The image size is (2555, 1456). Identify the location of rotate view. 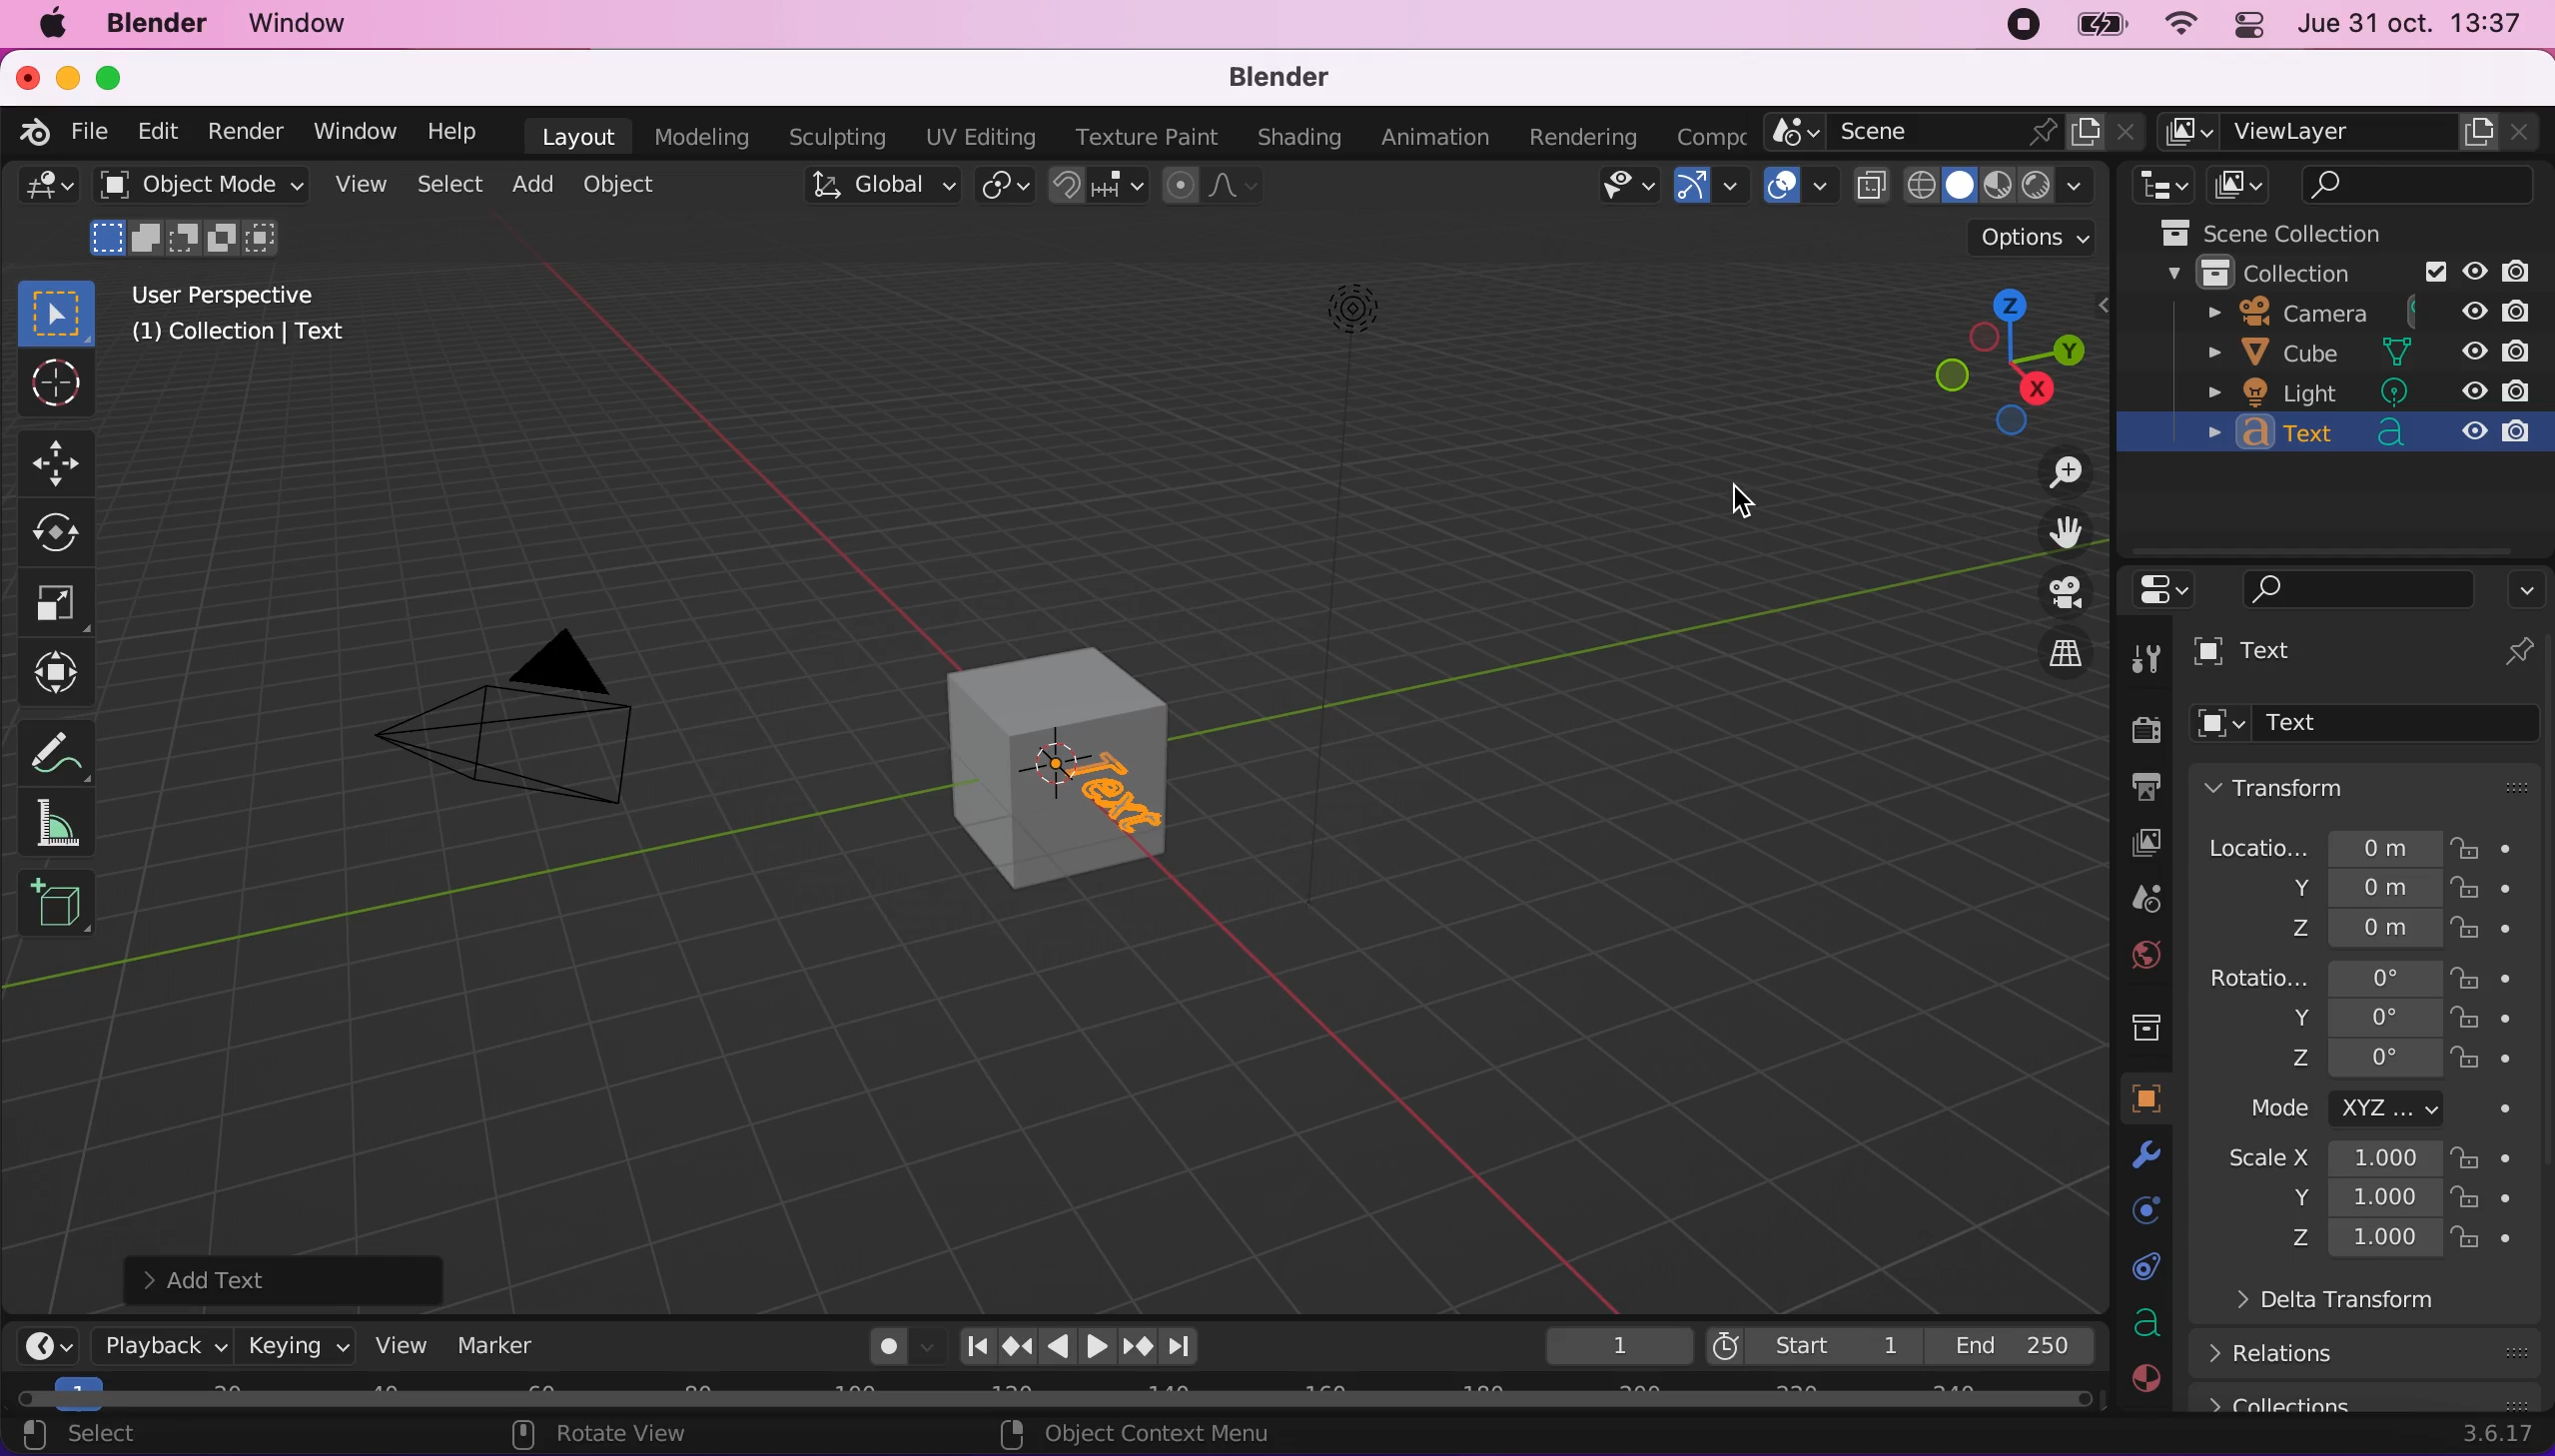
(602, 1435).